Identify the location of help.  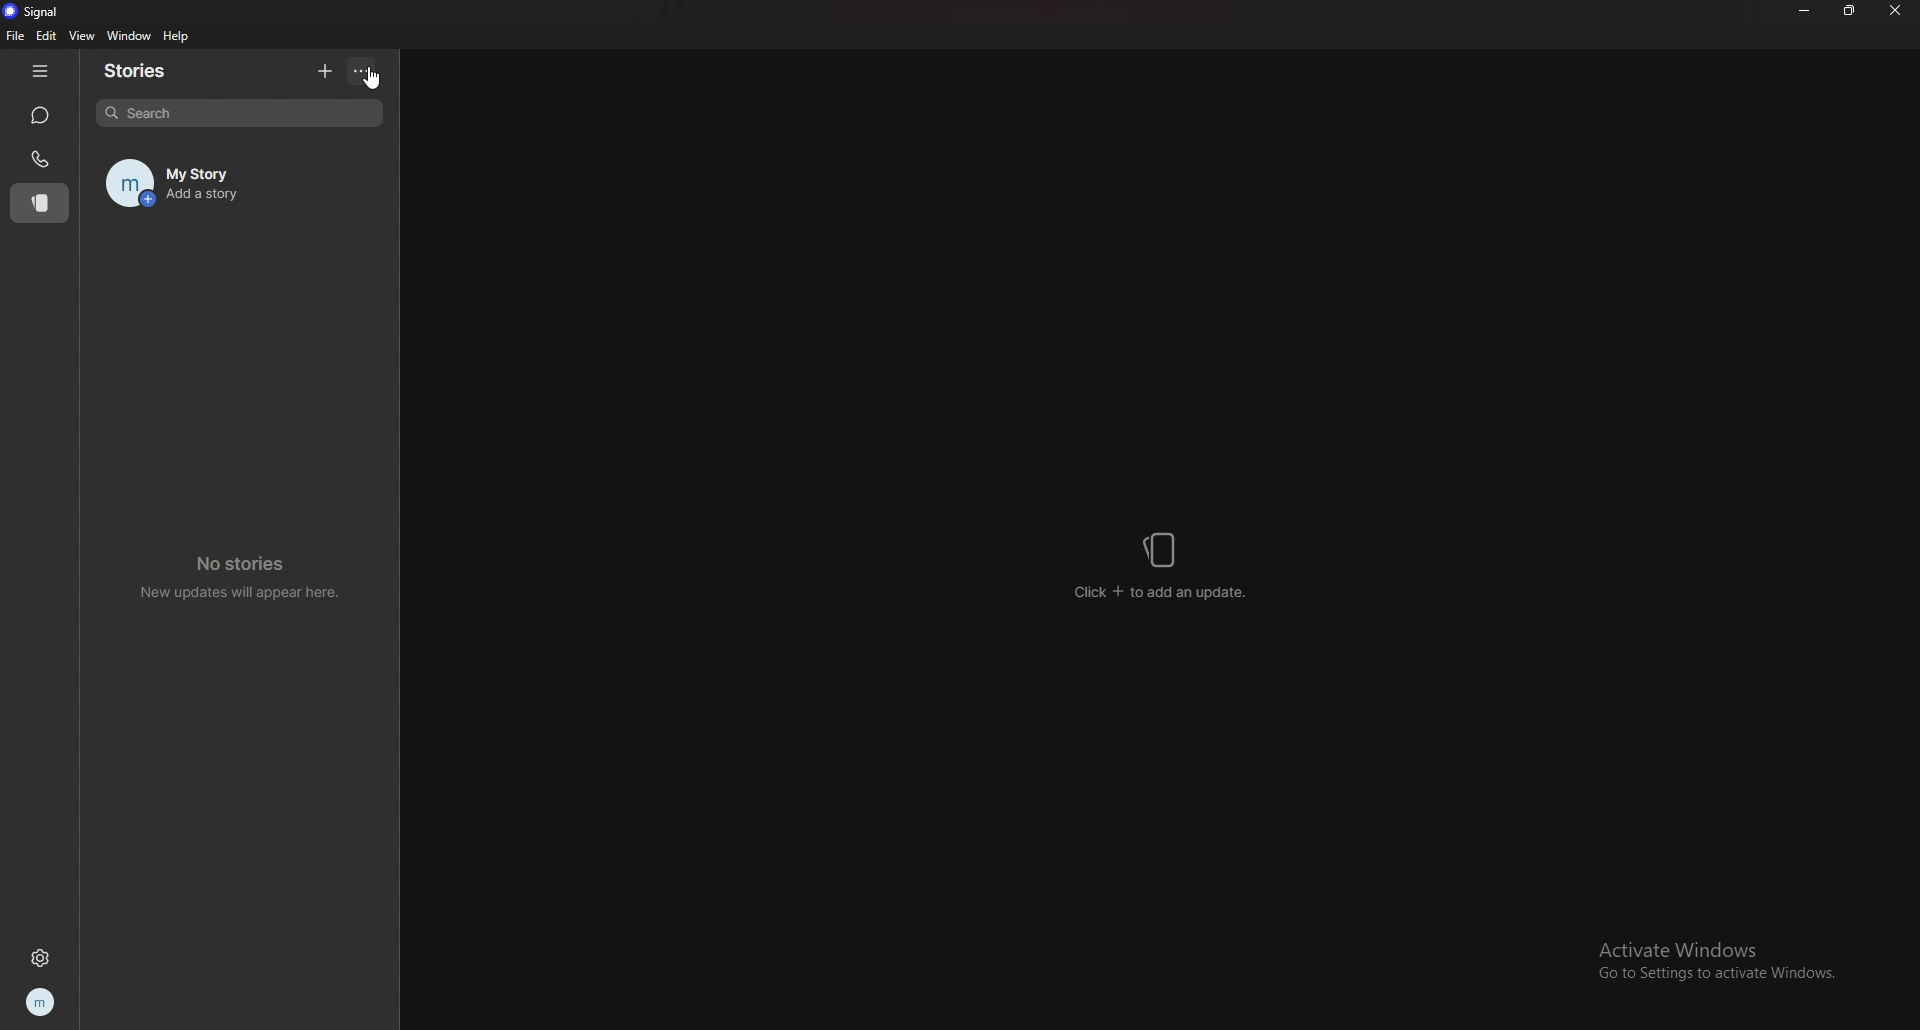
(177, 36).